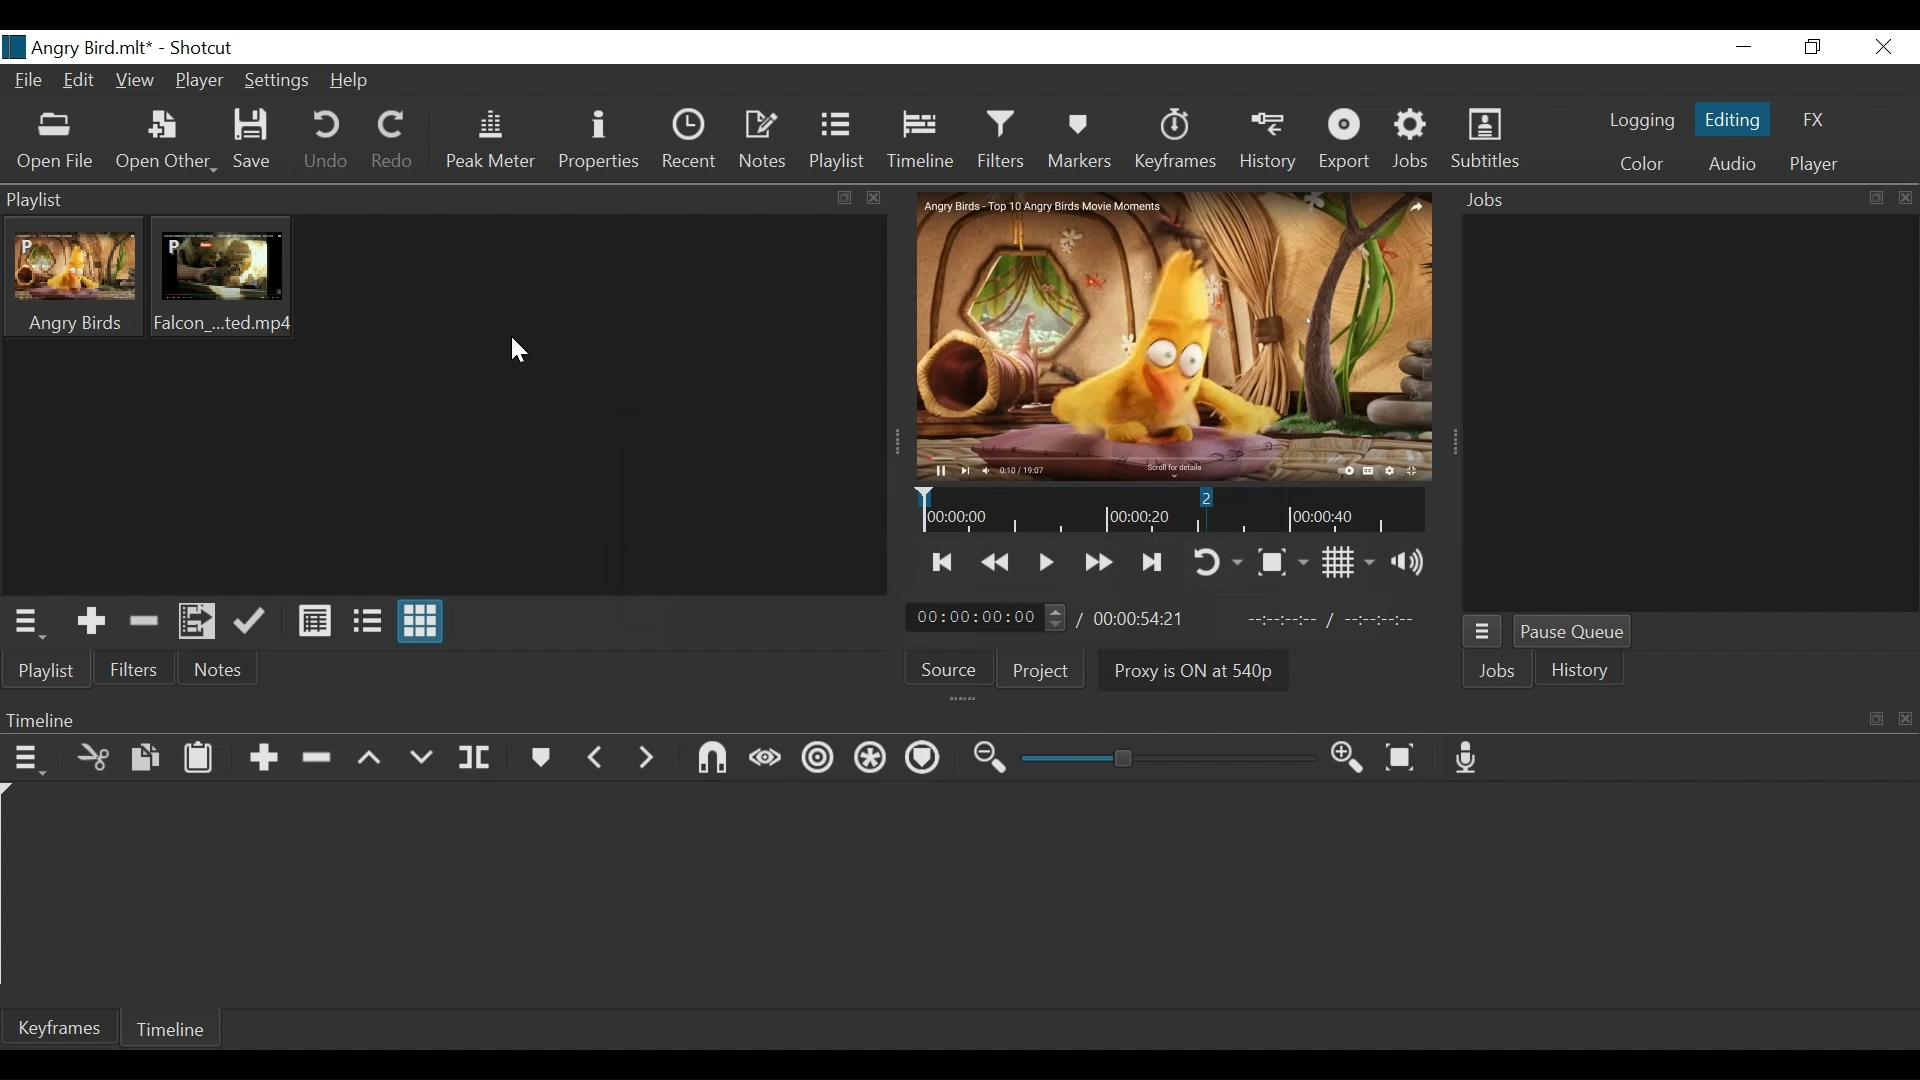  I want to click on Editing, so click(1732, 119).